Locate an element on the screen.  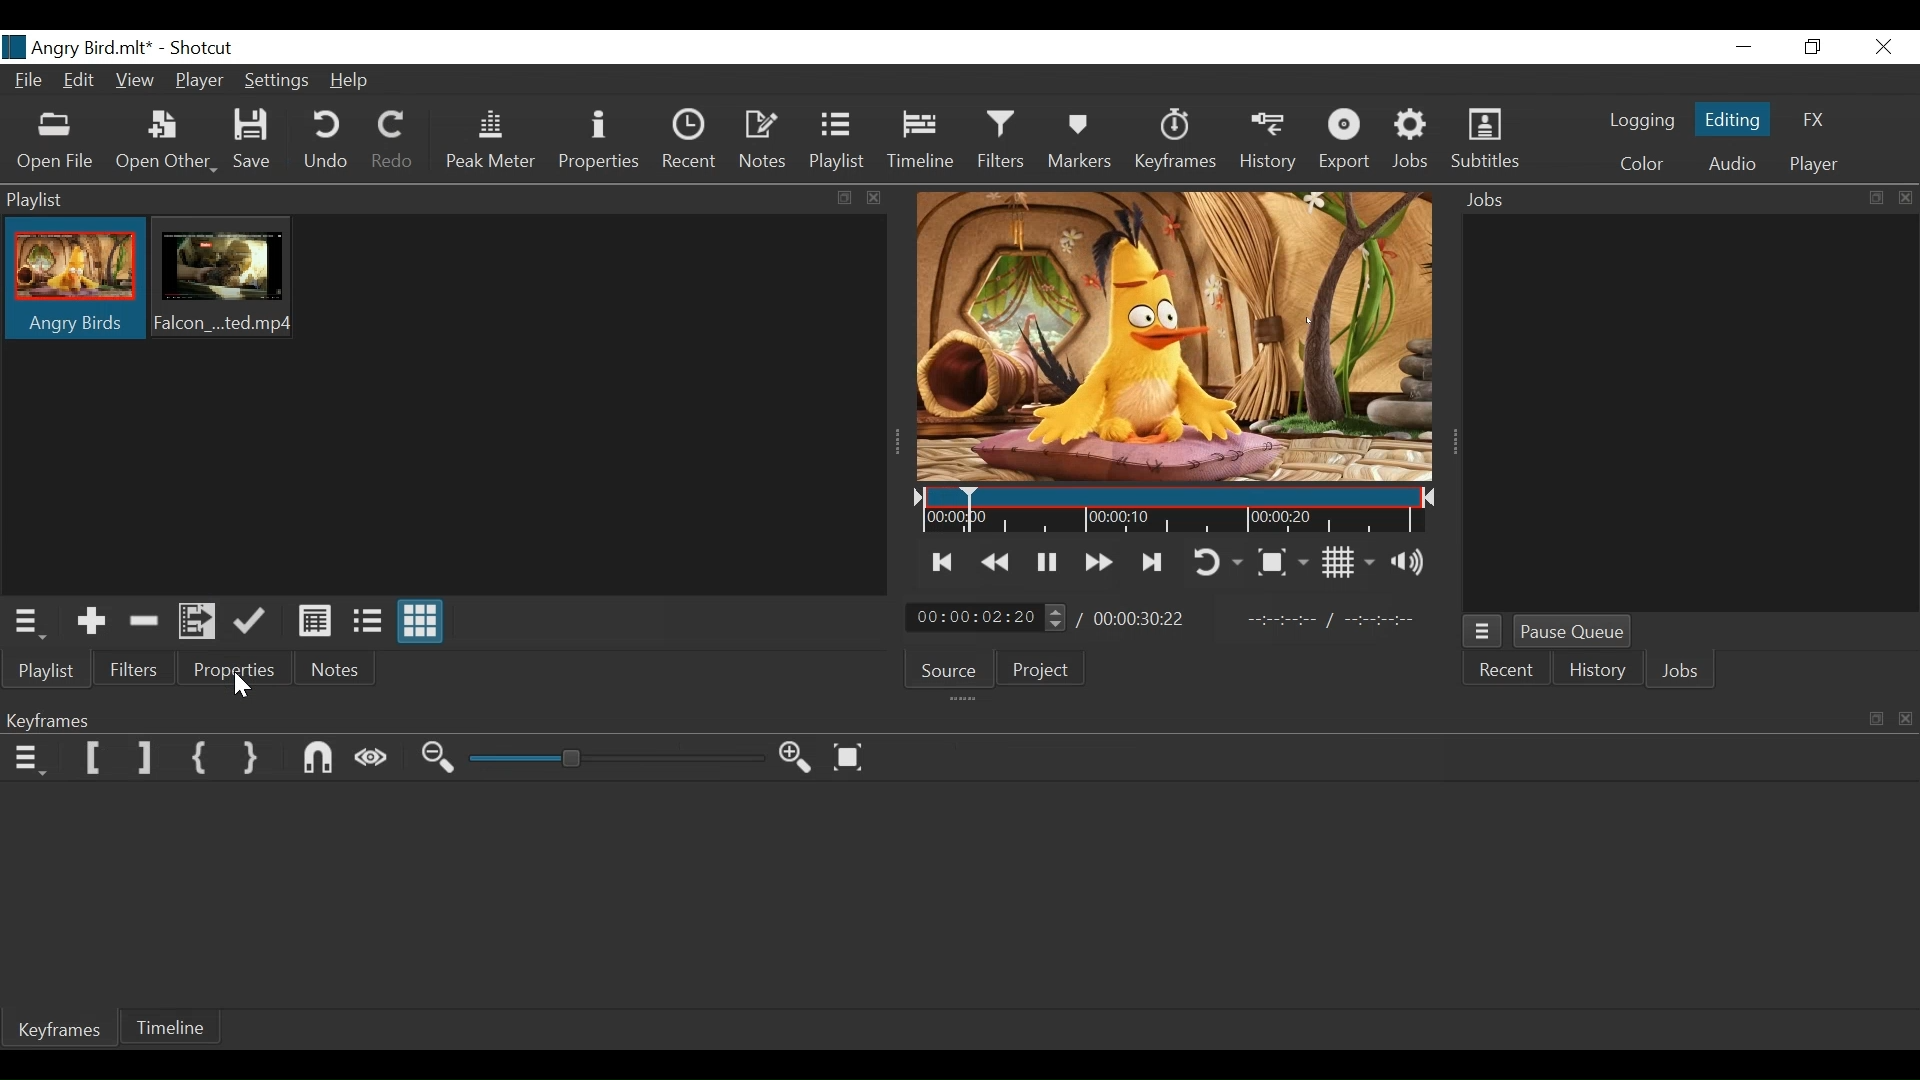
Current Position is located at coordinates (987, 616).